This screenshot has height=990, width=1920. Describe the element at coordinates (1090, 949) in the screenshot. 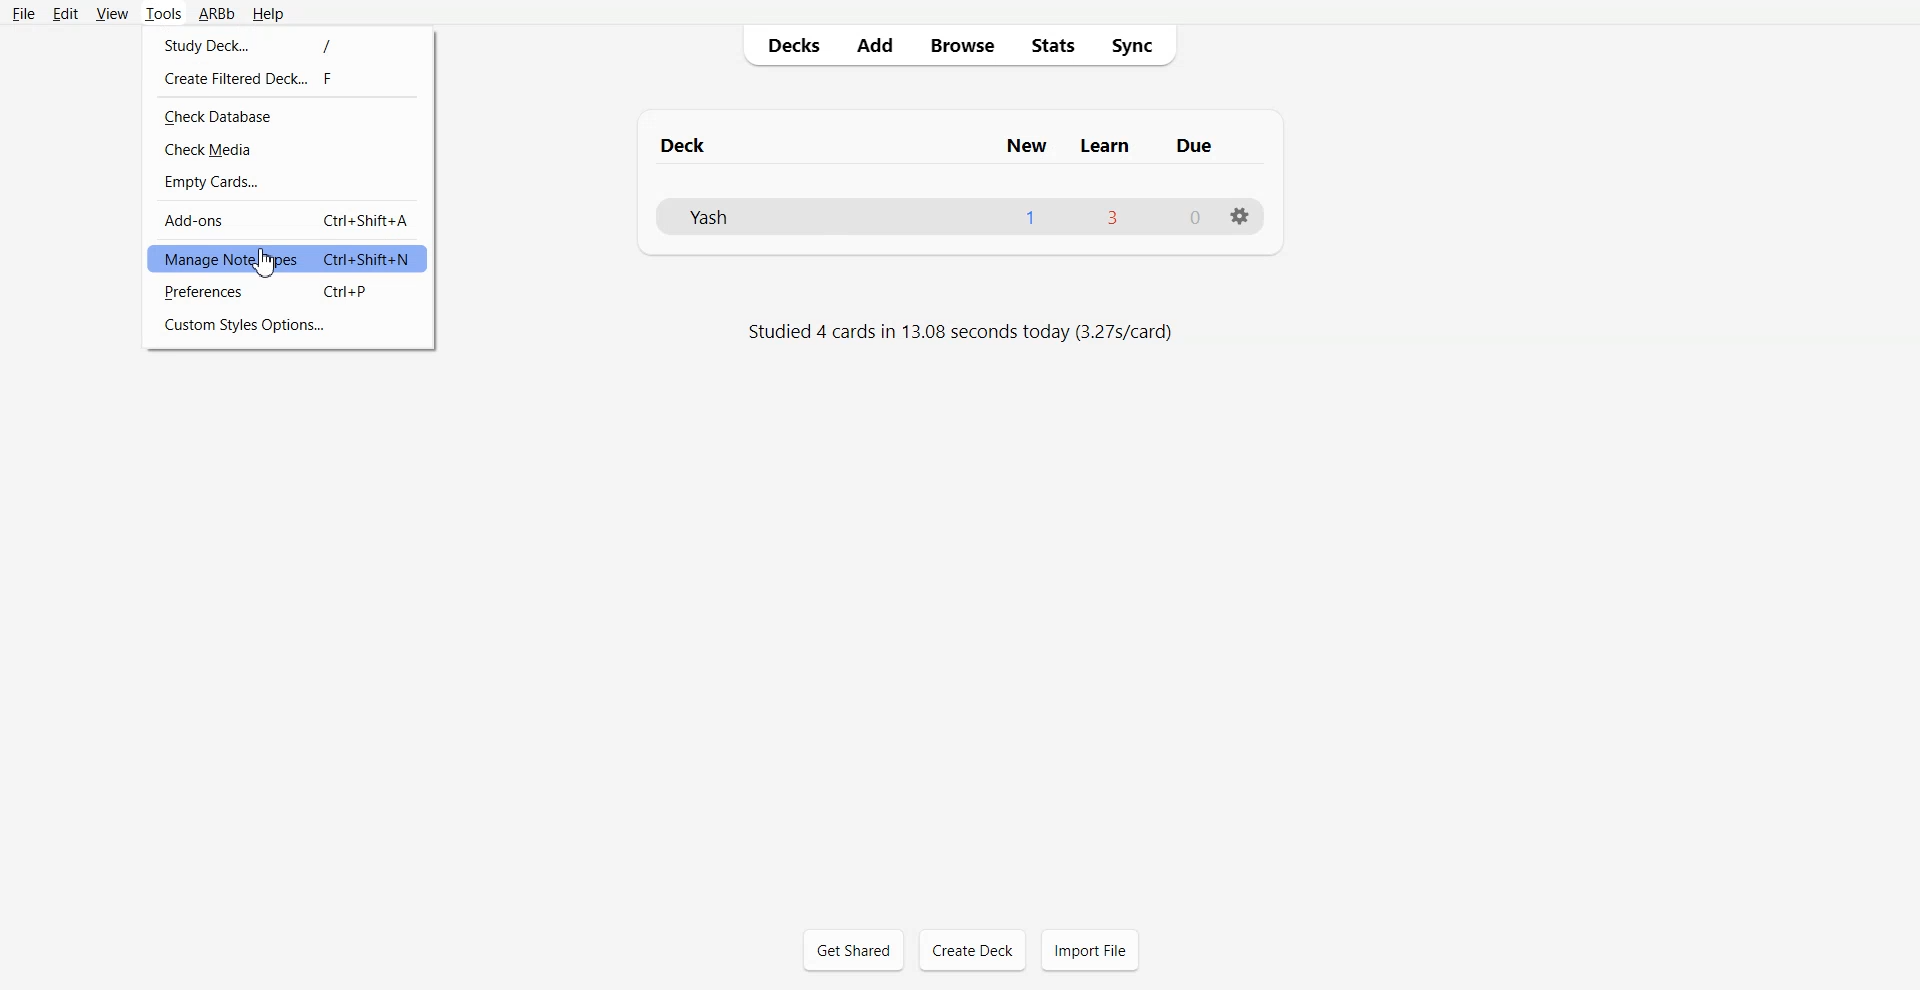

I see `Import File` at that location.